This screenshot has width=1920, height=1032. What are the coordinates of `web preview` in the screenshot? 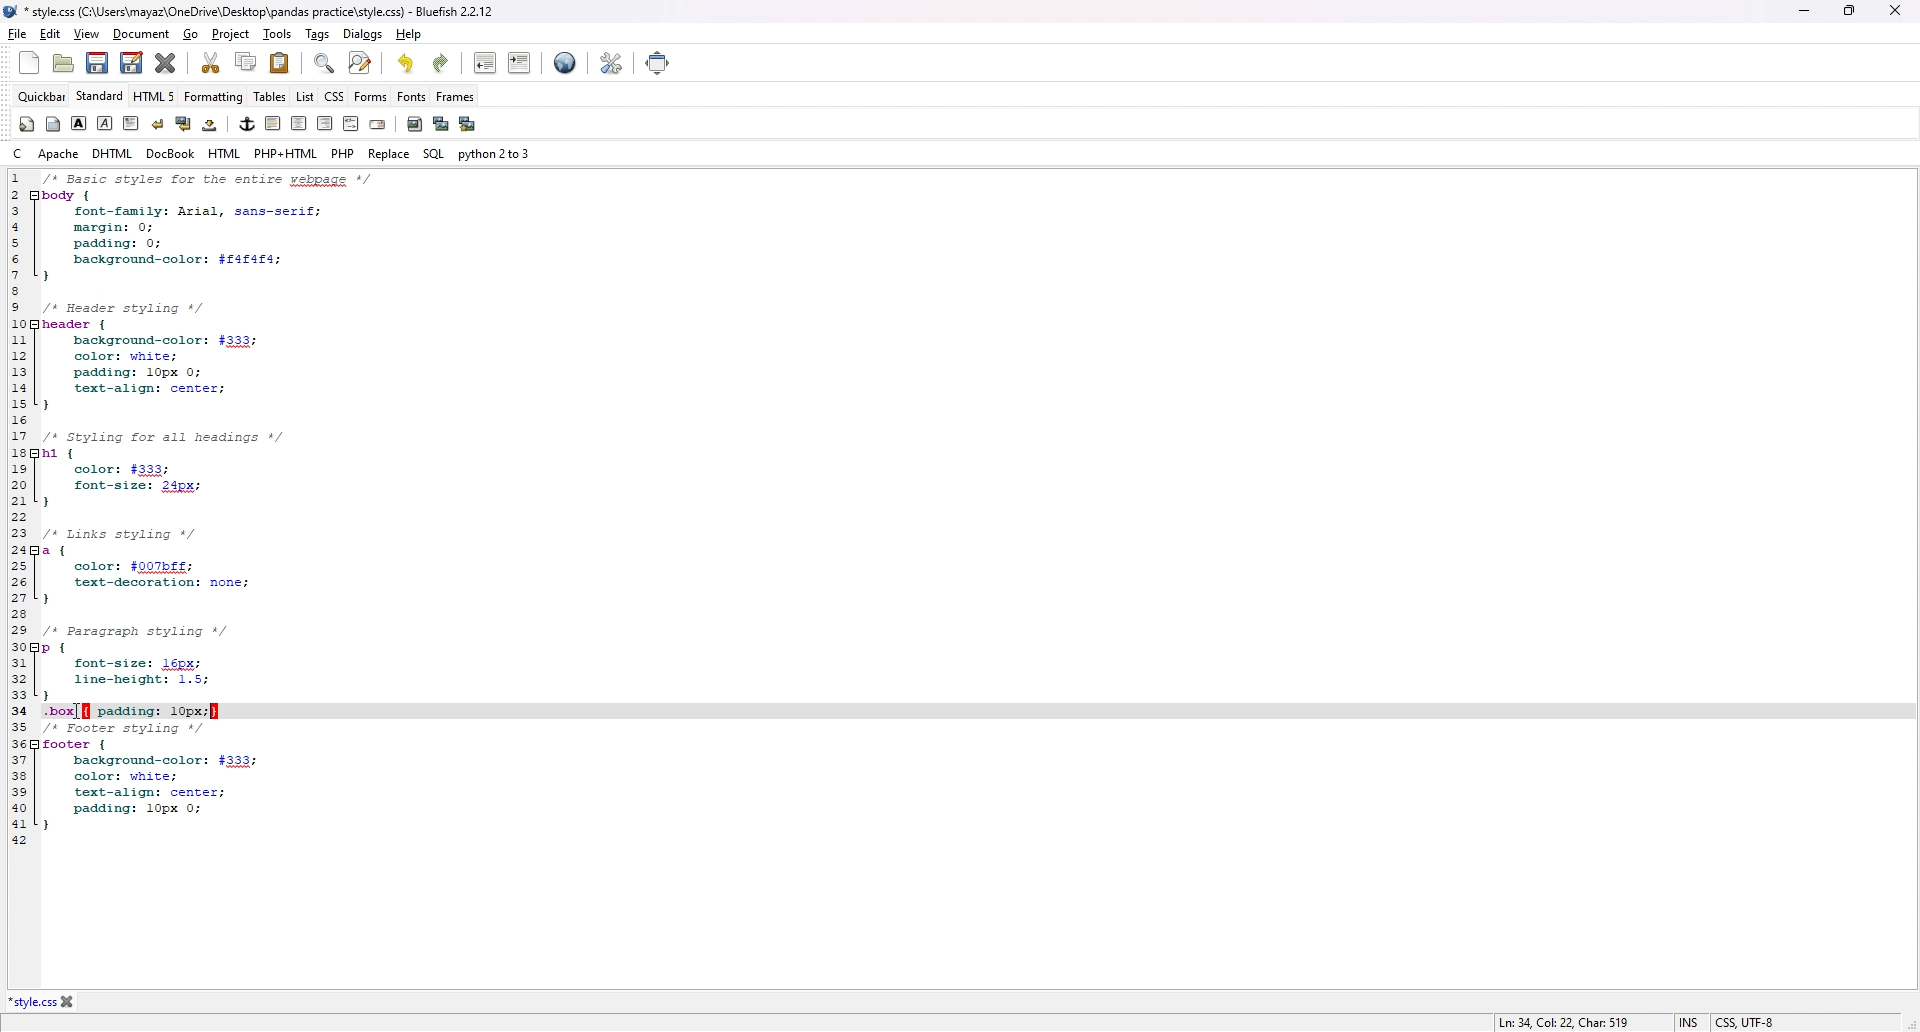 It's located at (566, 63).